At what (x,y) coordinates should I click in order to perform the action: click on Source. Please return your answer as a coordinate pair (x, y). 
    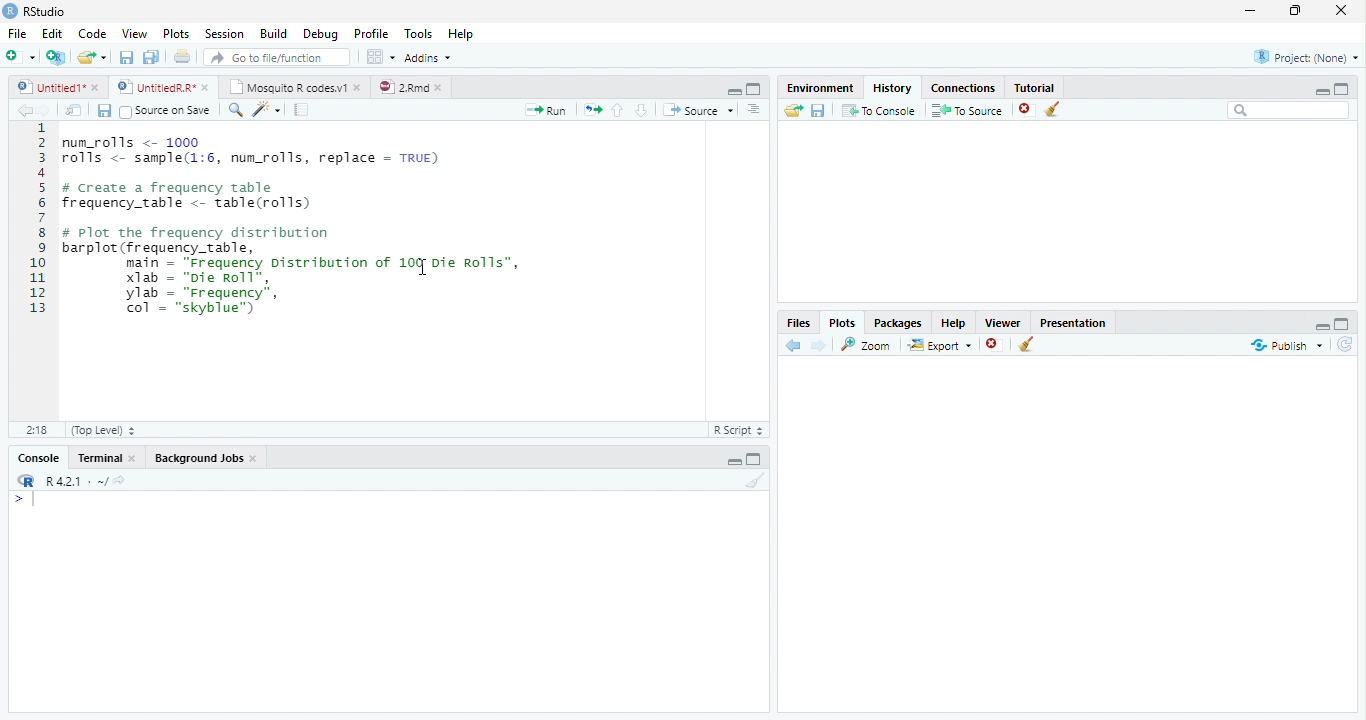
    Looking at the image, I should click on (698, 111).